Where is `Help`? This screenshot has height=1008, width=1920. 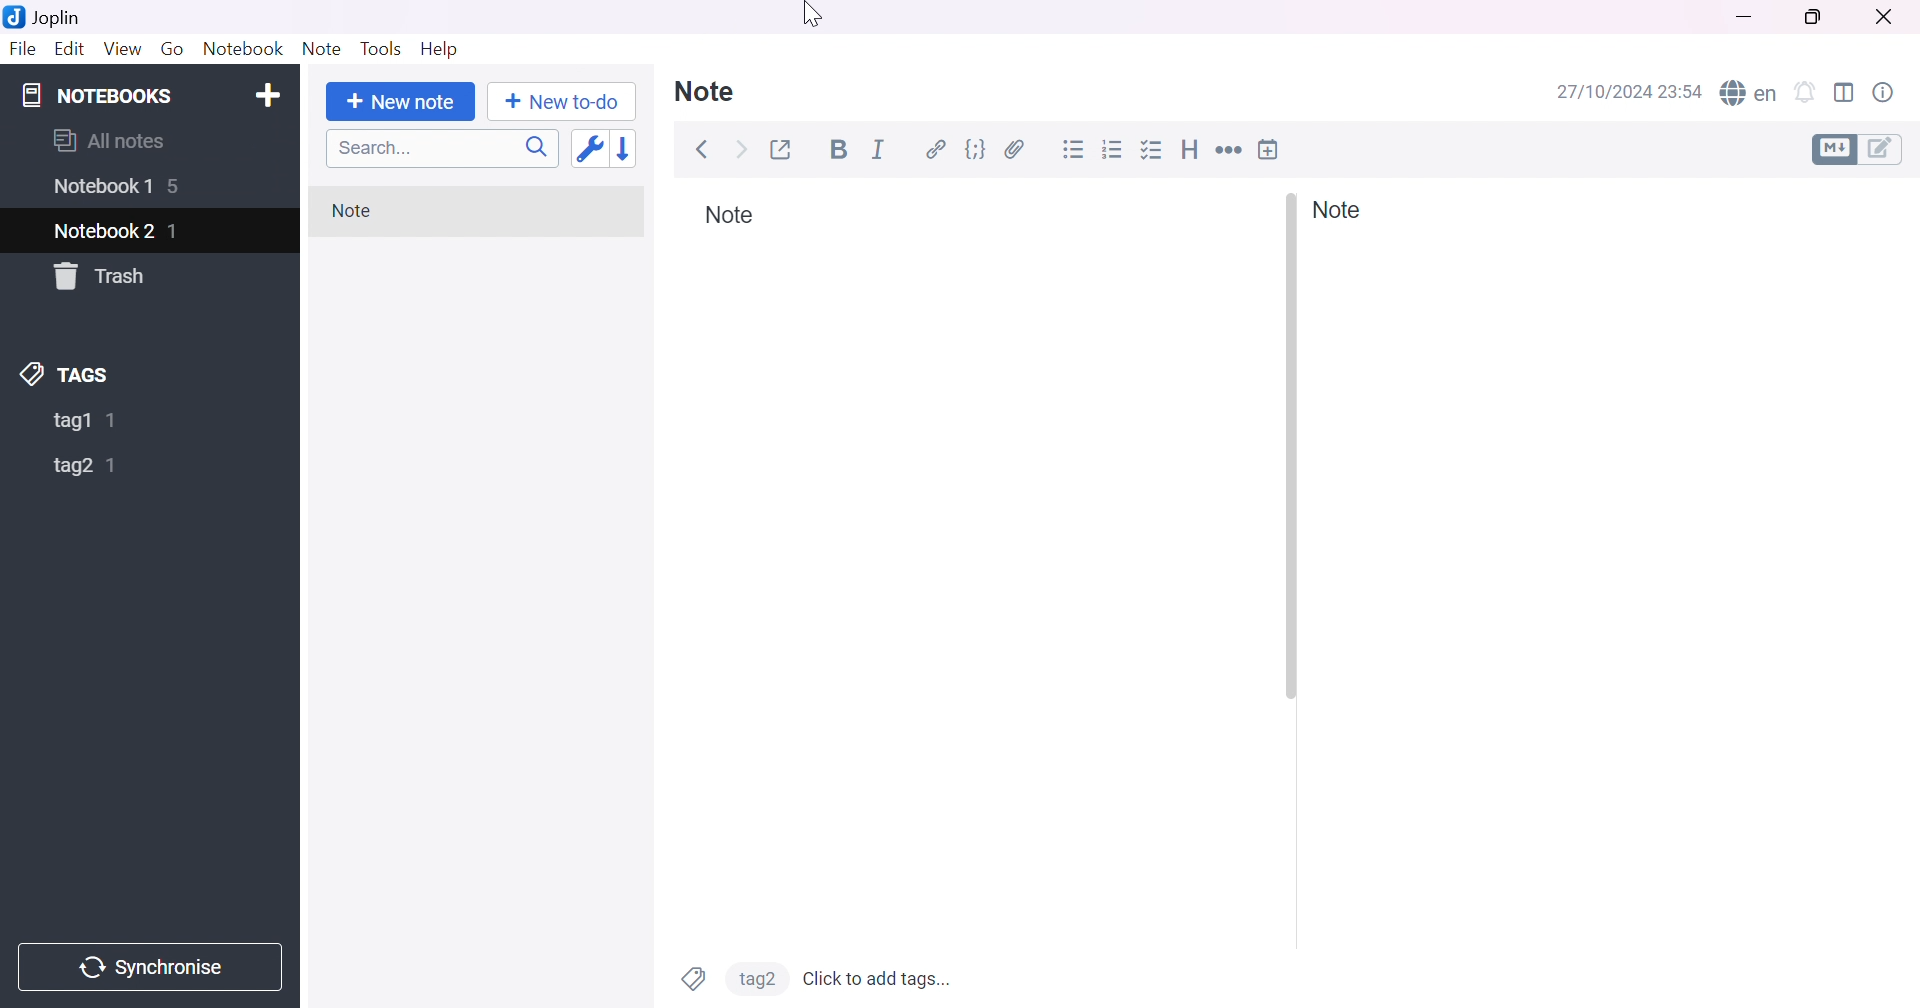 Help is located at coordinates (440, 51).